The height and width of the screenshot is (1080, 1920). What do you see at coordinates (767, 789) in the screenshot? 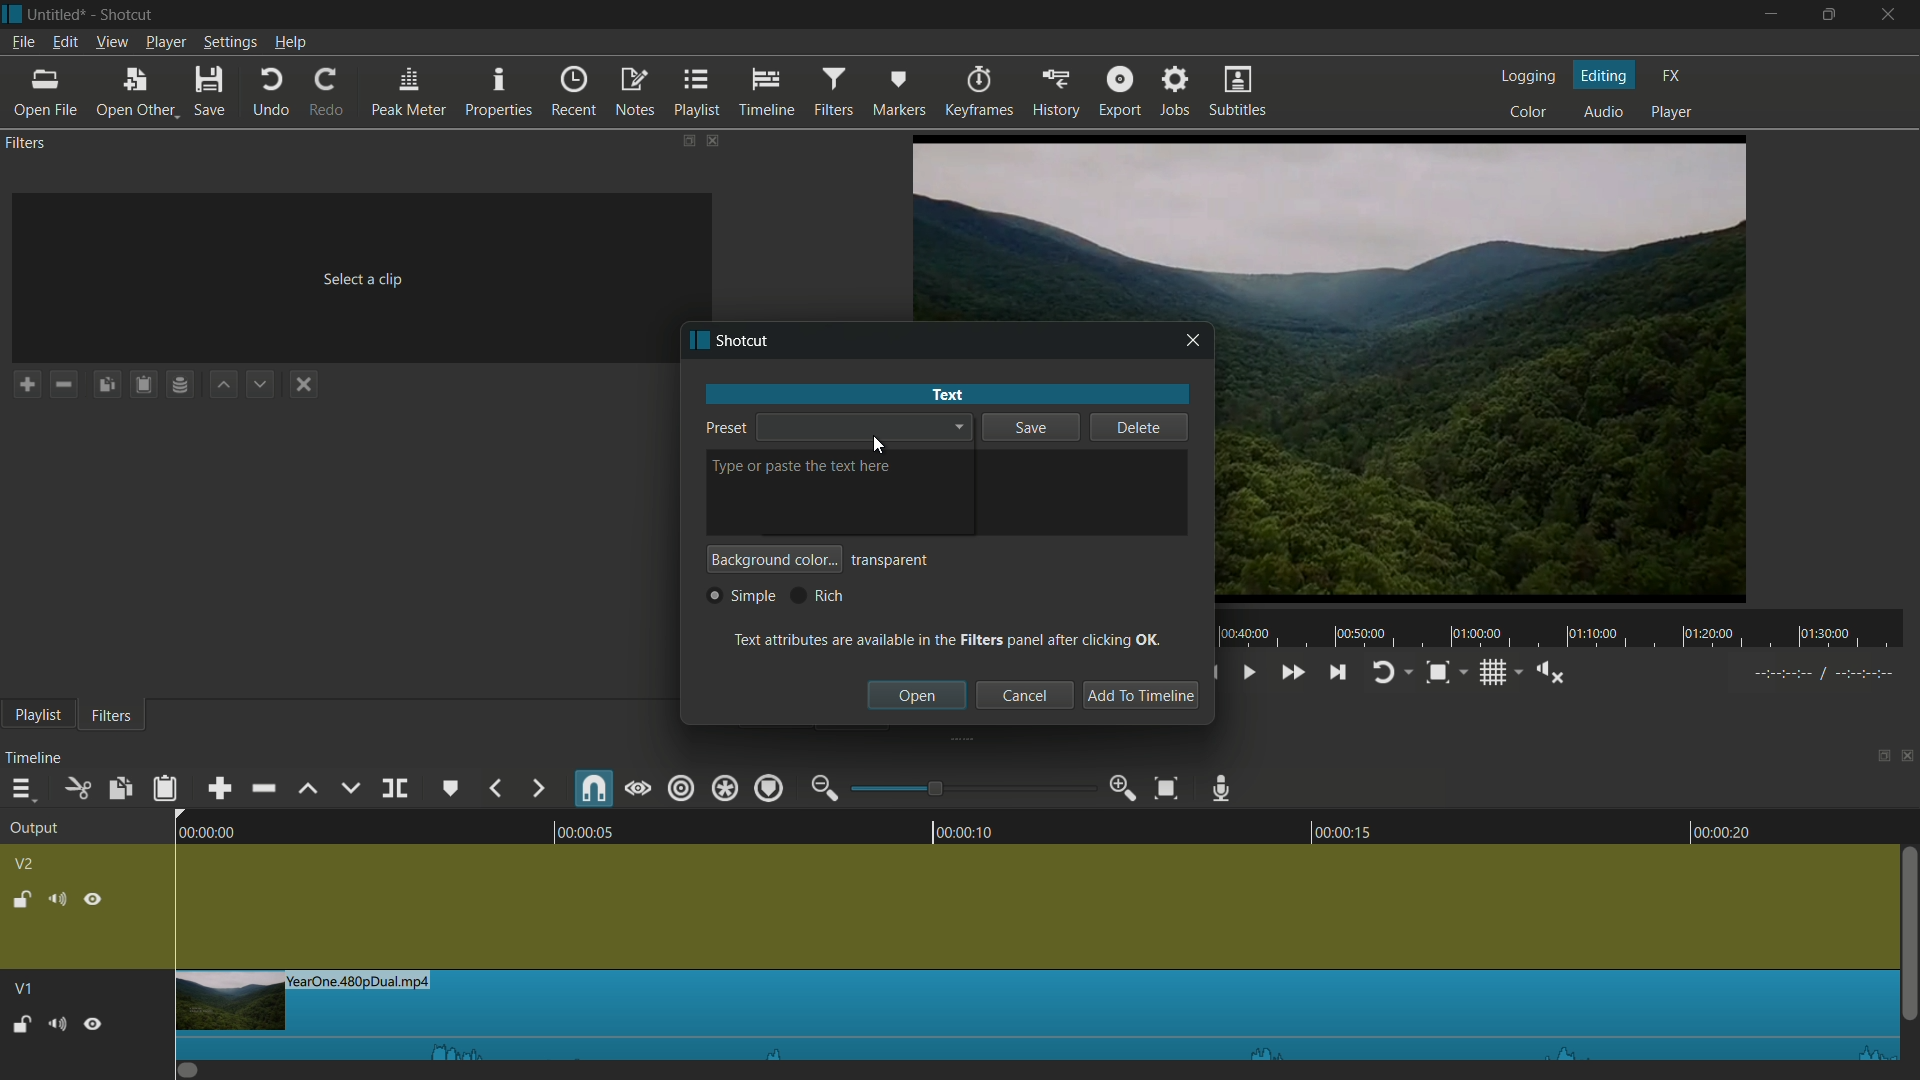
I see `ripple markers` at bounding box center [767, 789].